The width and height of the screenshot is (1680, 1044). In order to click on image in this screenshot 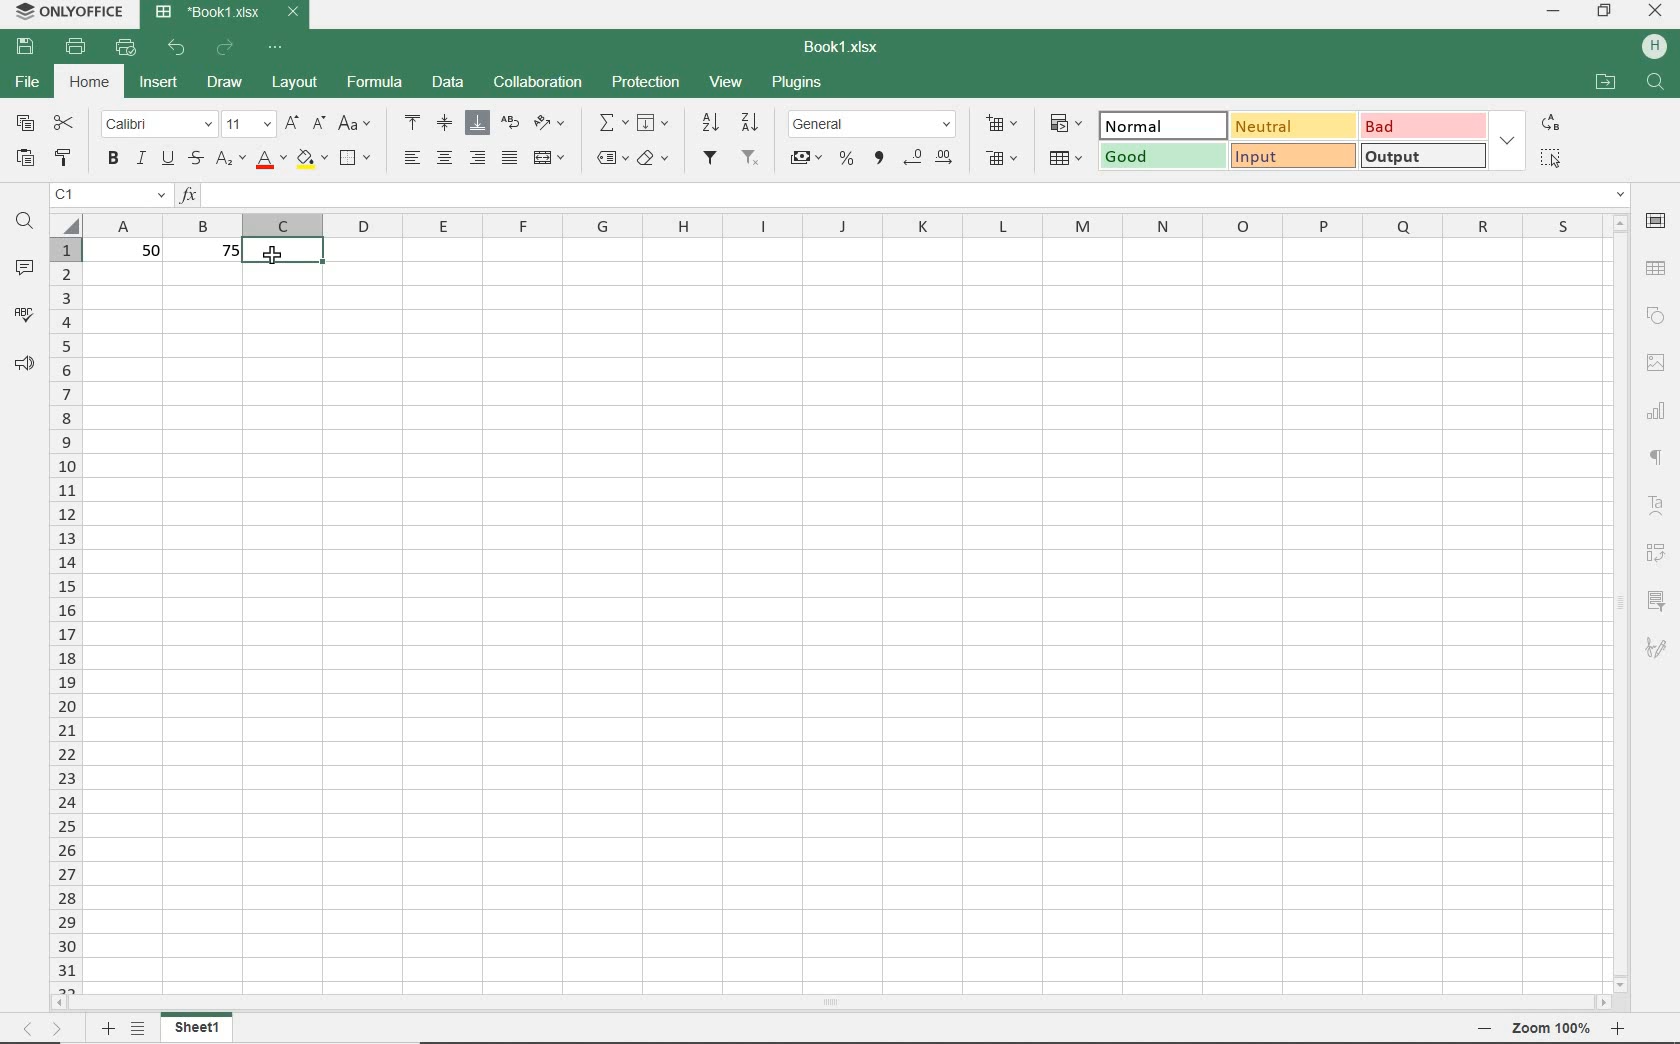, I will do `click(1654, 360)`.